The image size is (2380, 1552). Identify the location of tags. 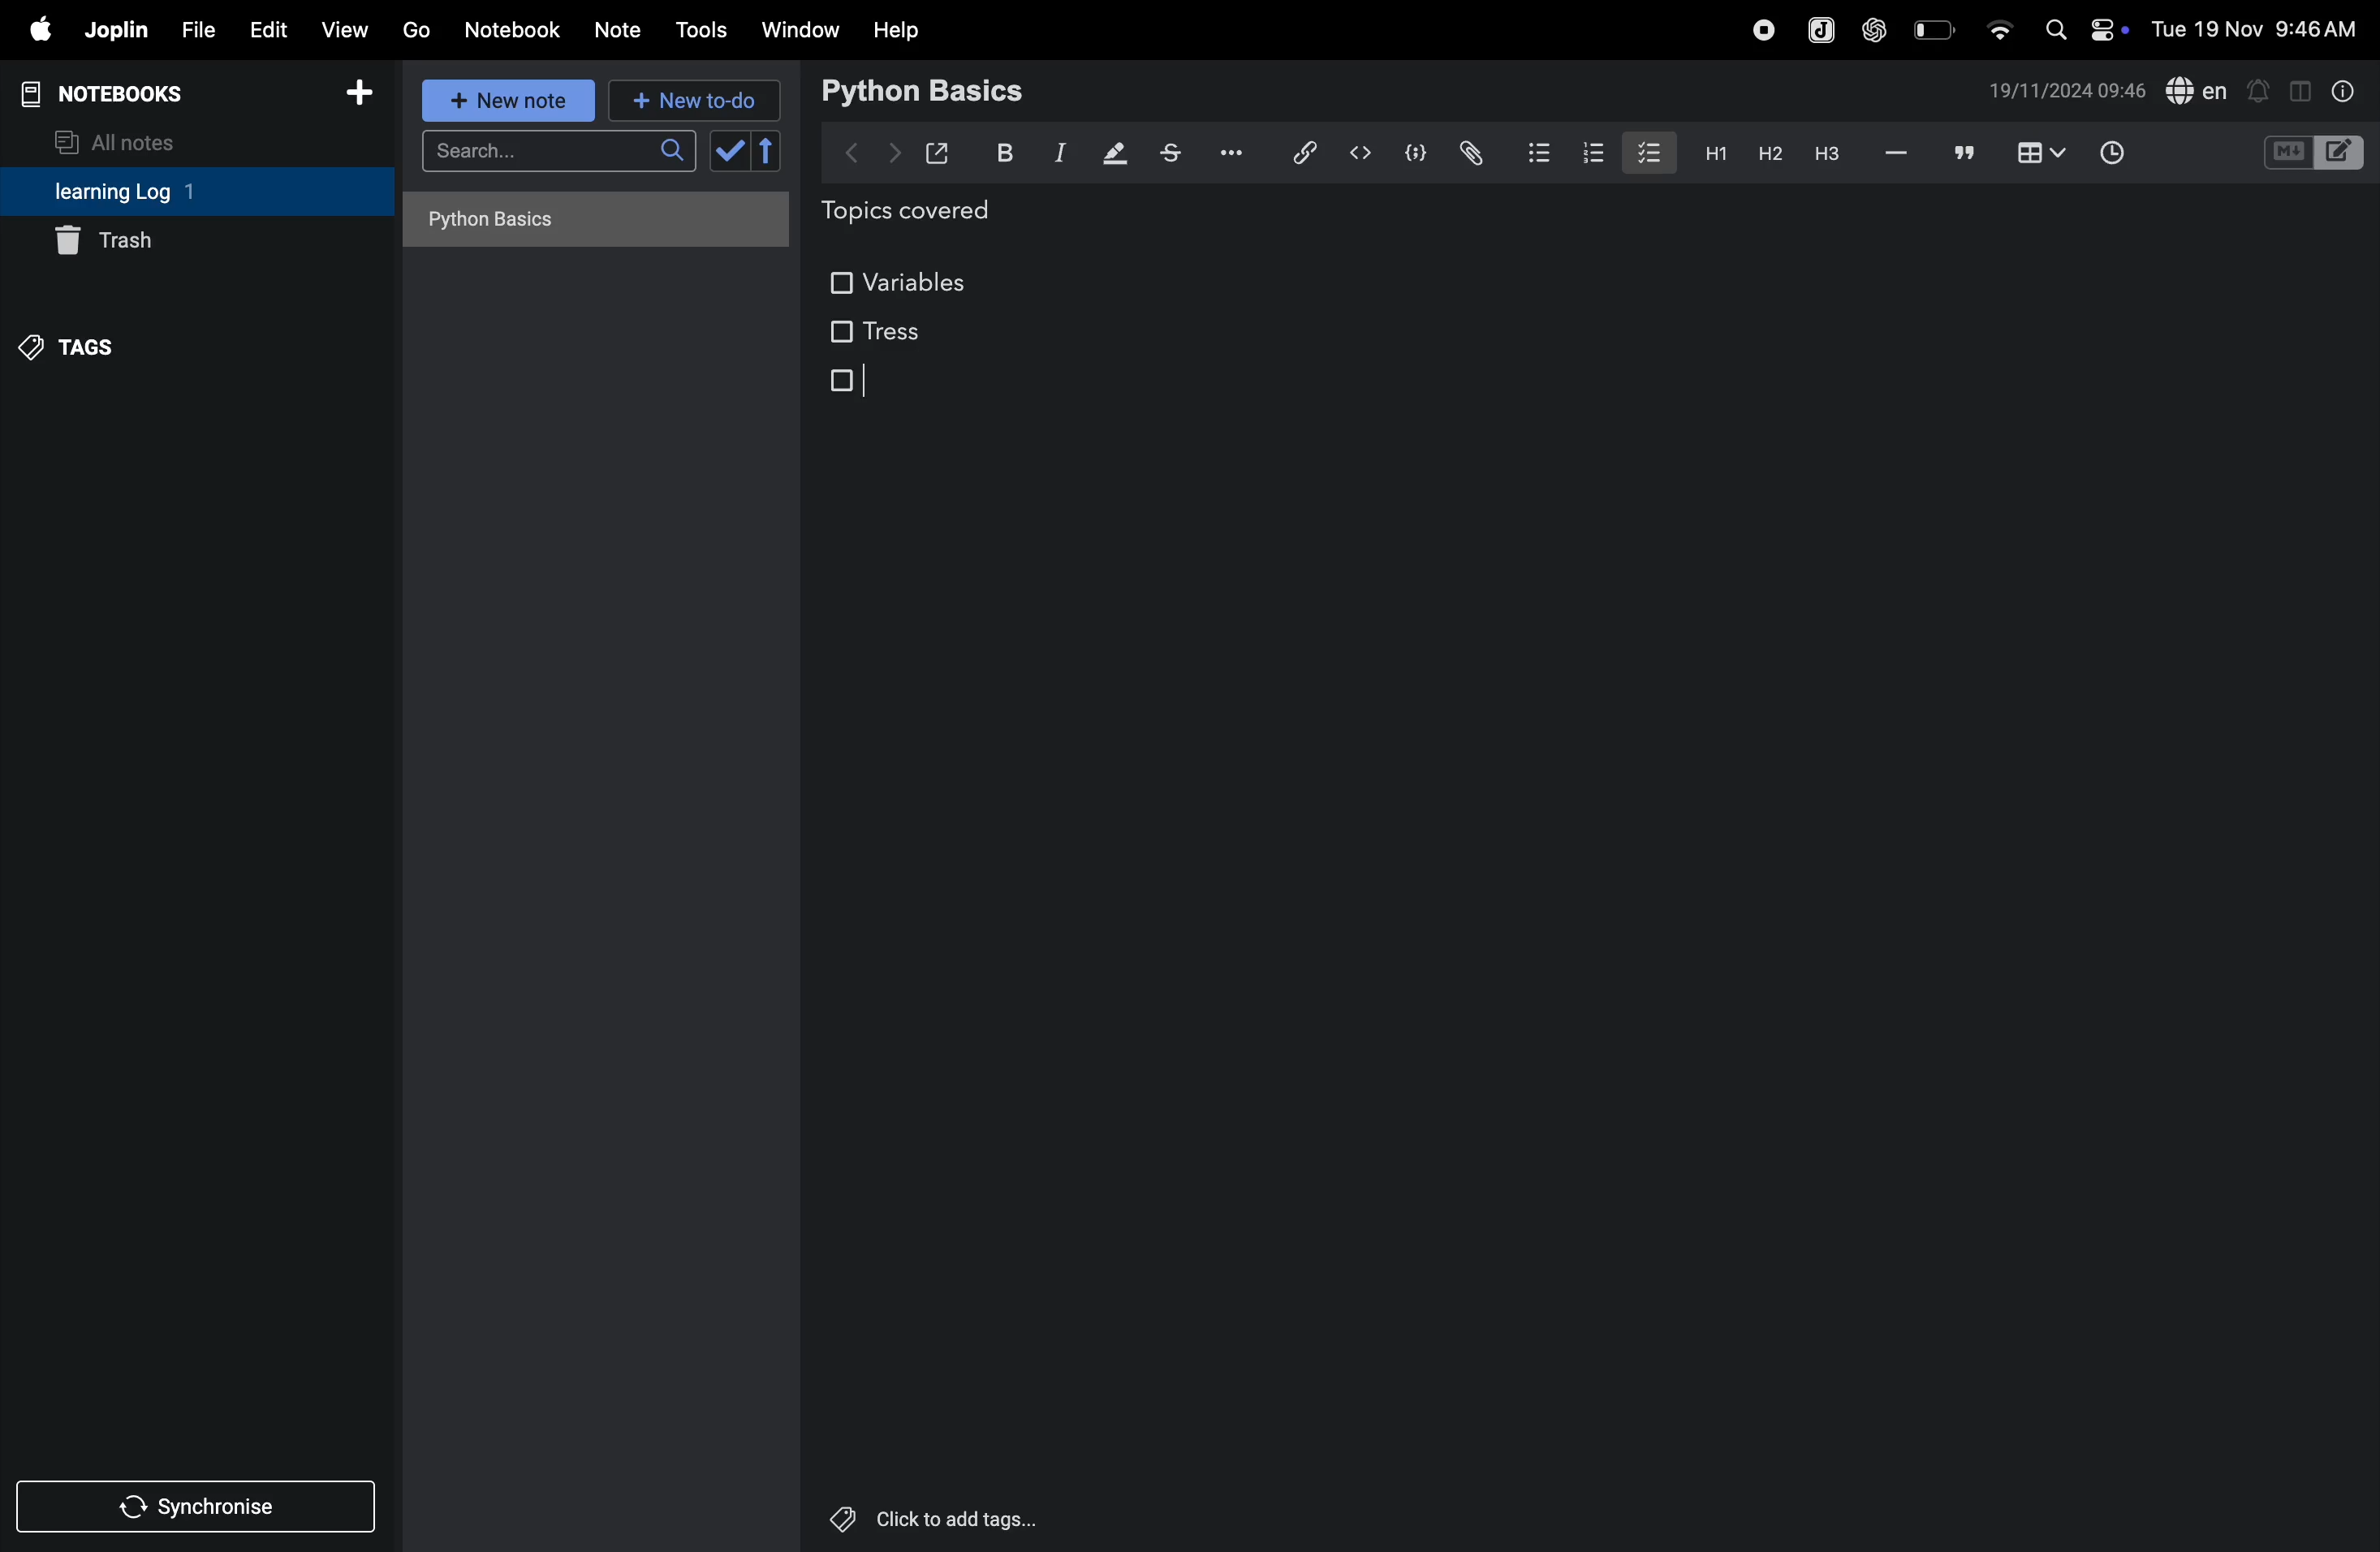
(72, 344).